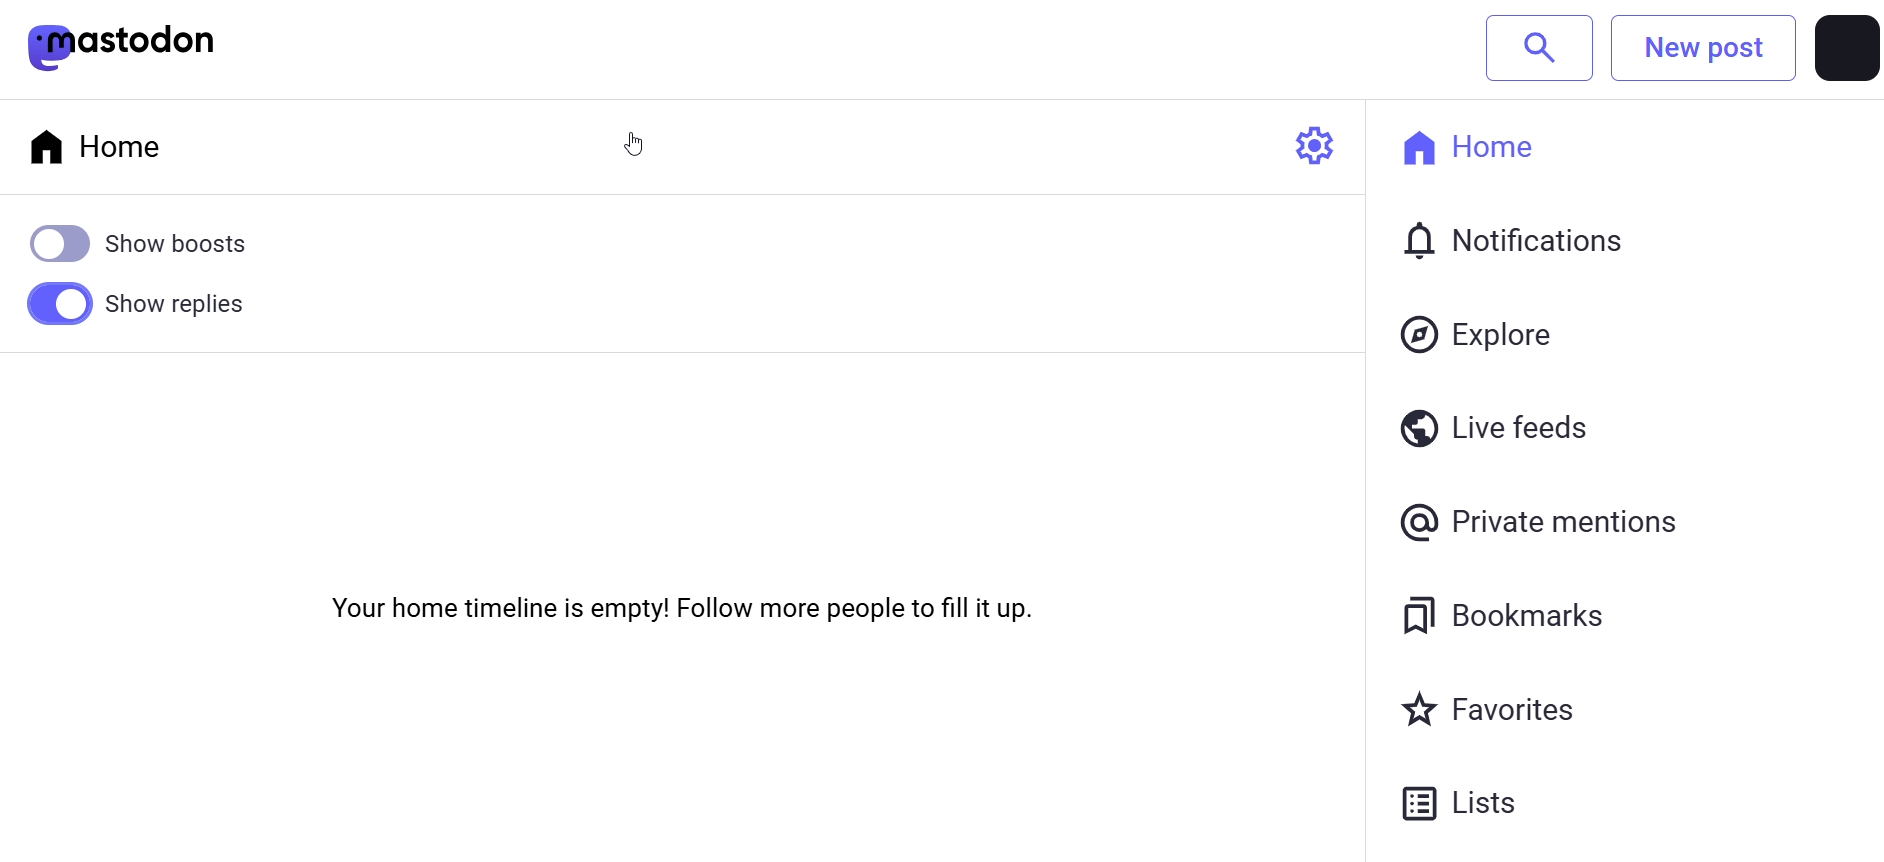  I want to click on bookmarks, so click(1512, 618).